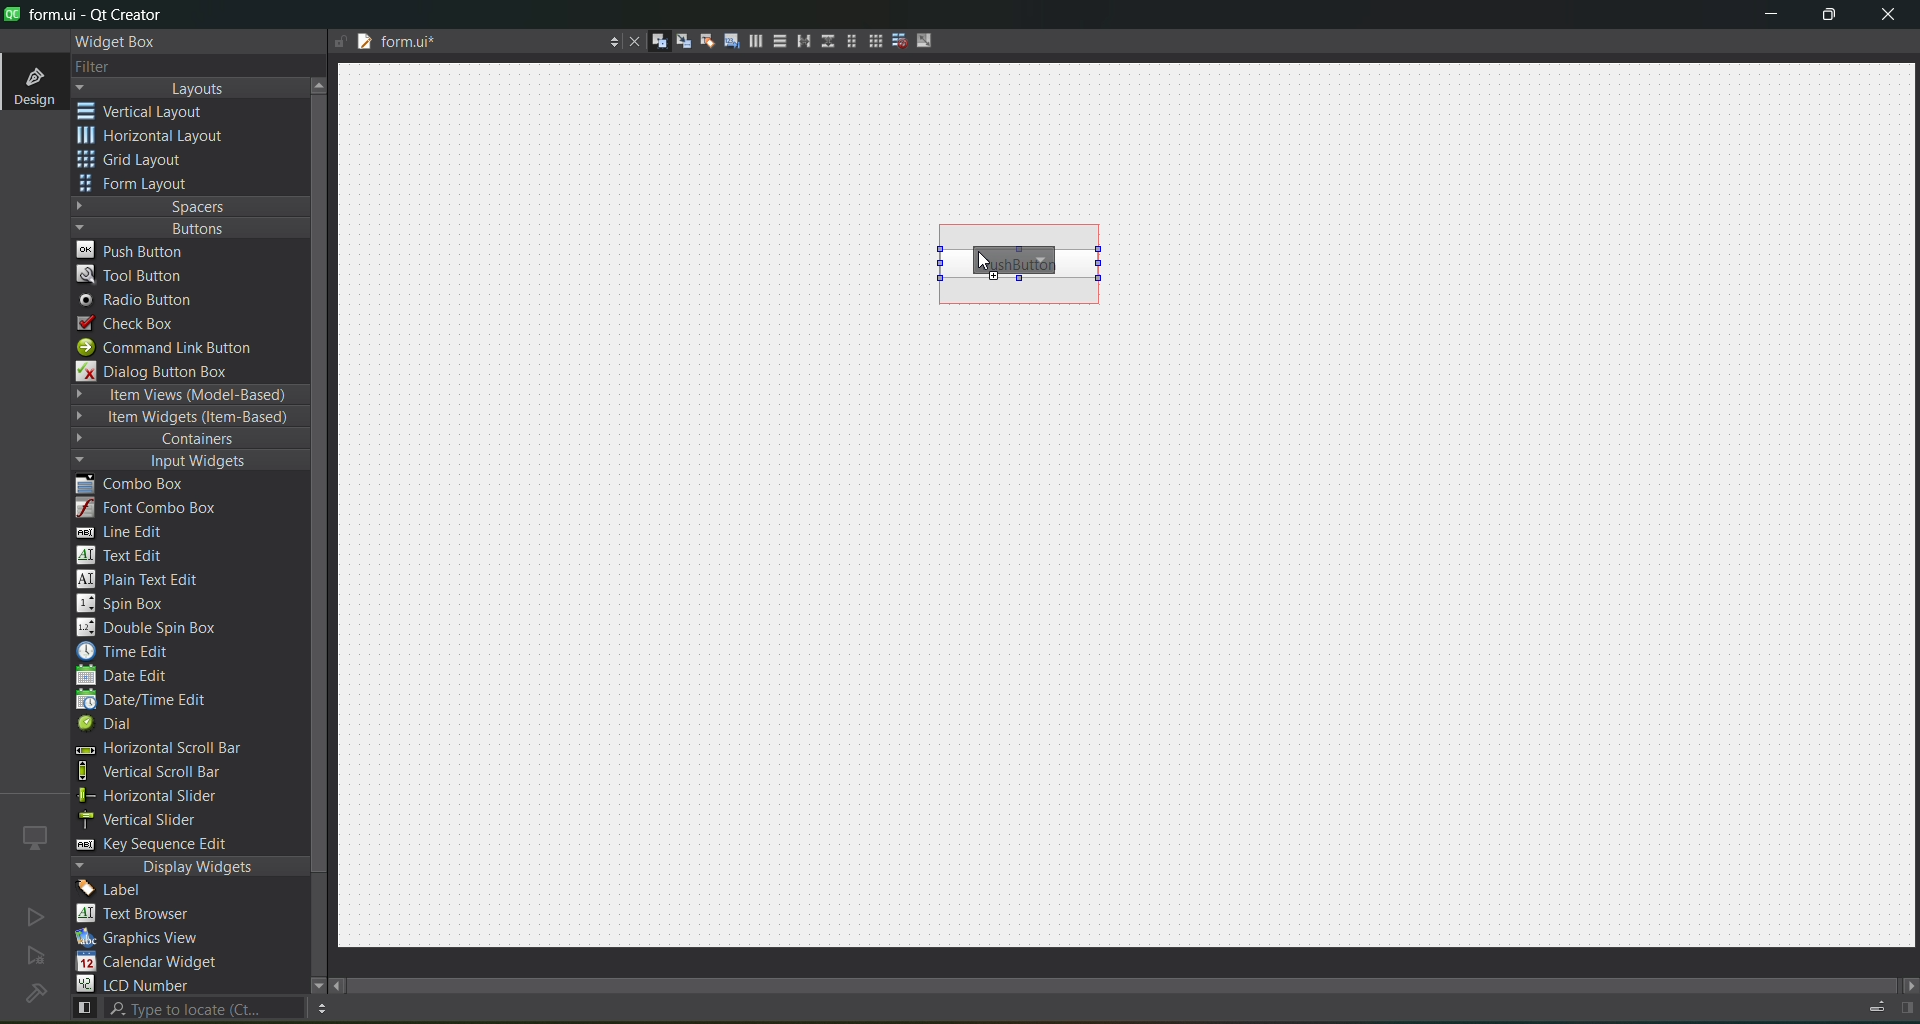 The height and width of the screenshot is (1024, 1920). I want to click on vertical, so click(155, 112).